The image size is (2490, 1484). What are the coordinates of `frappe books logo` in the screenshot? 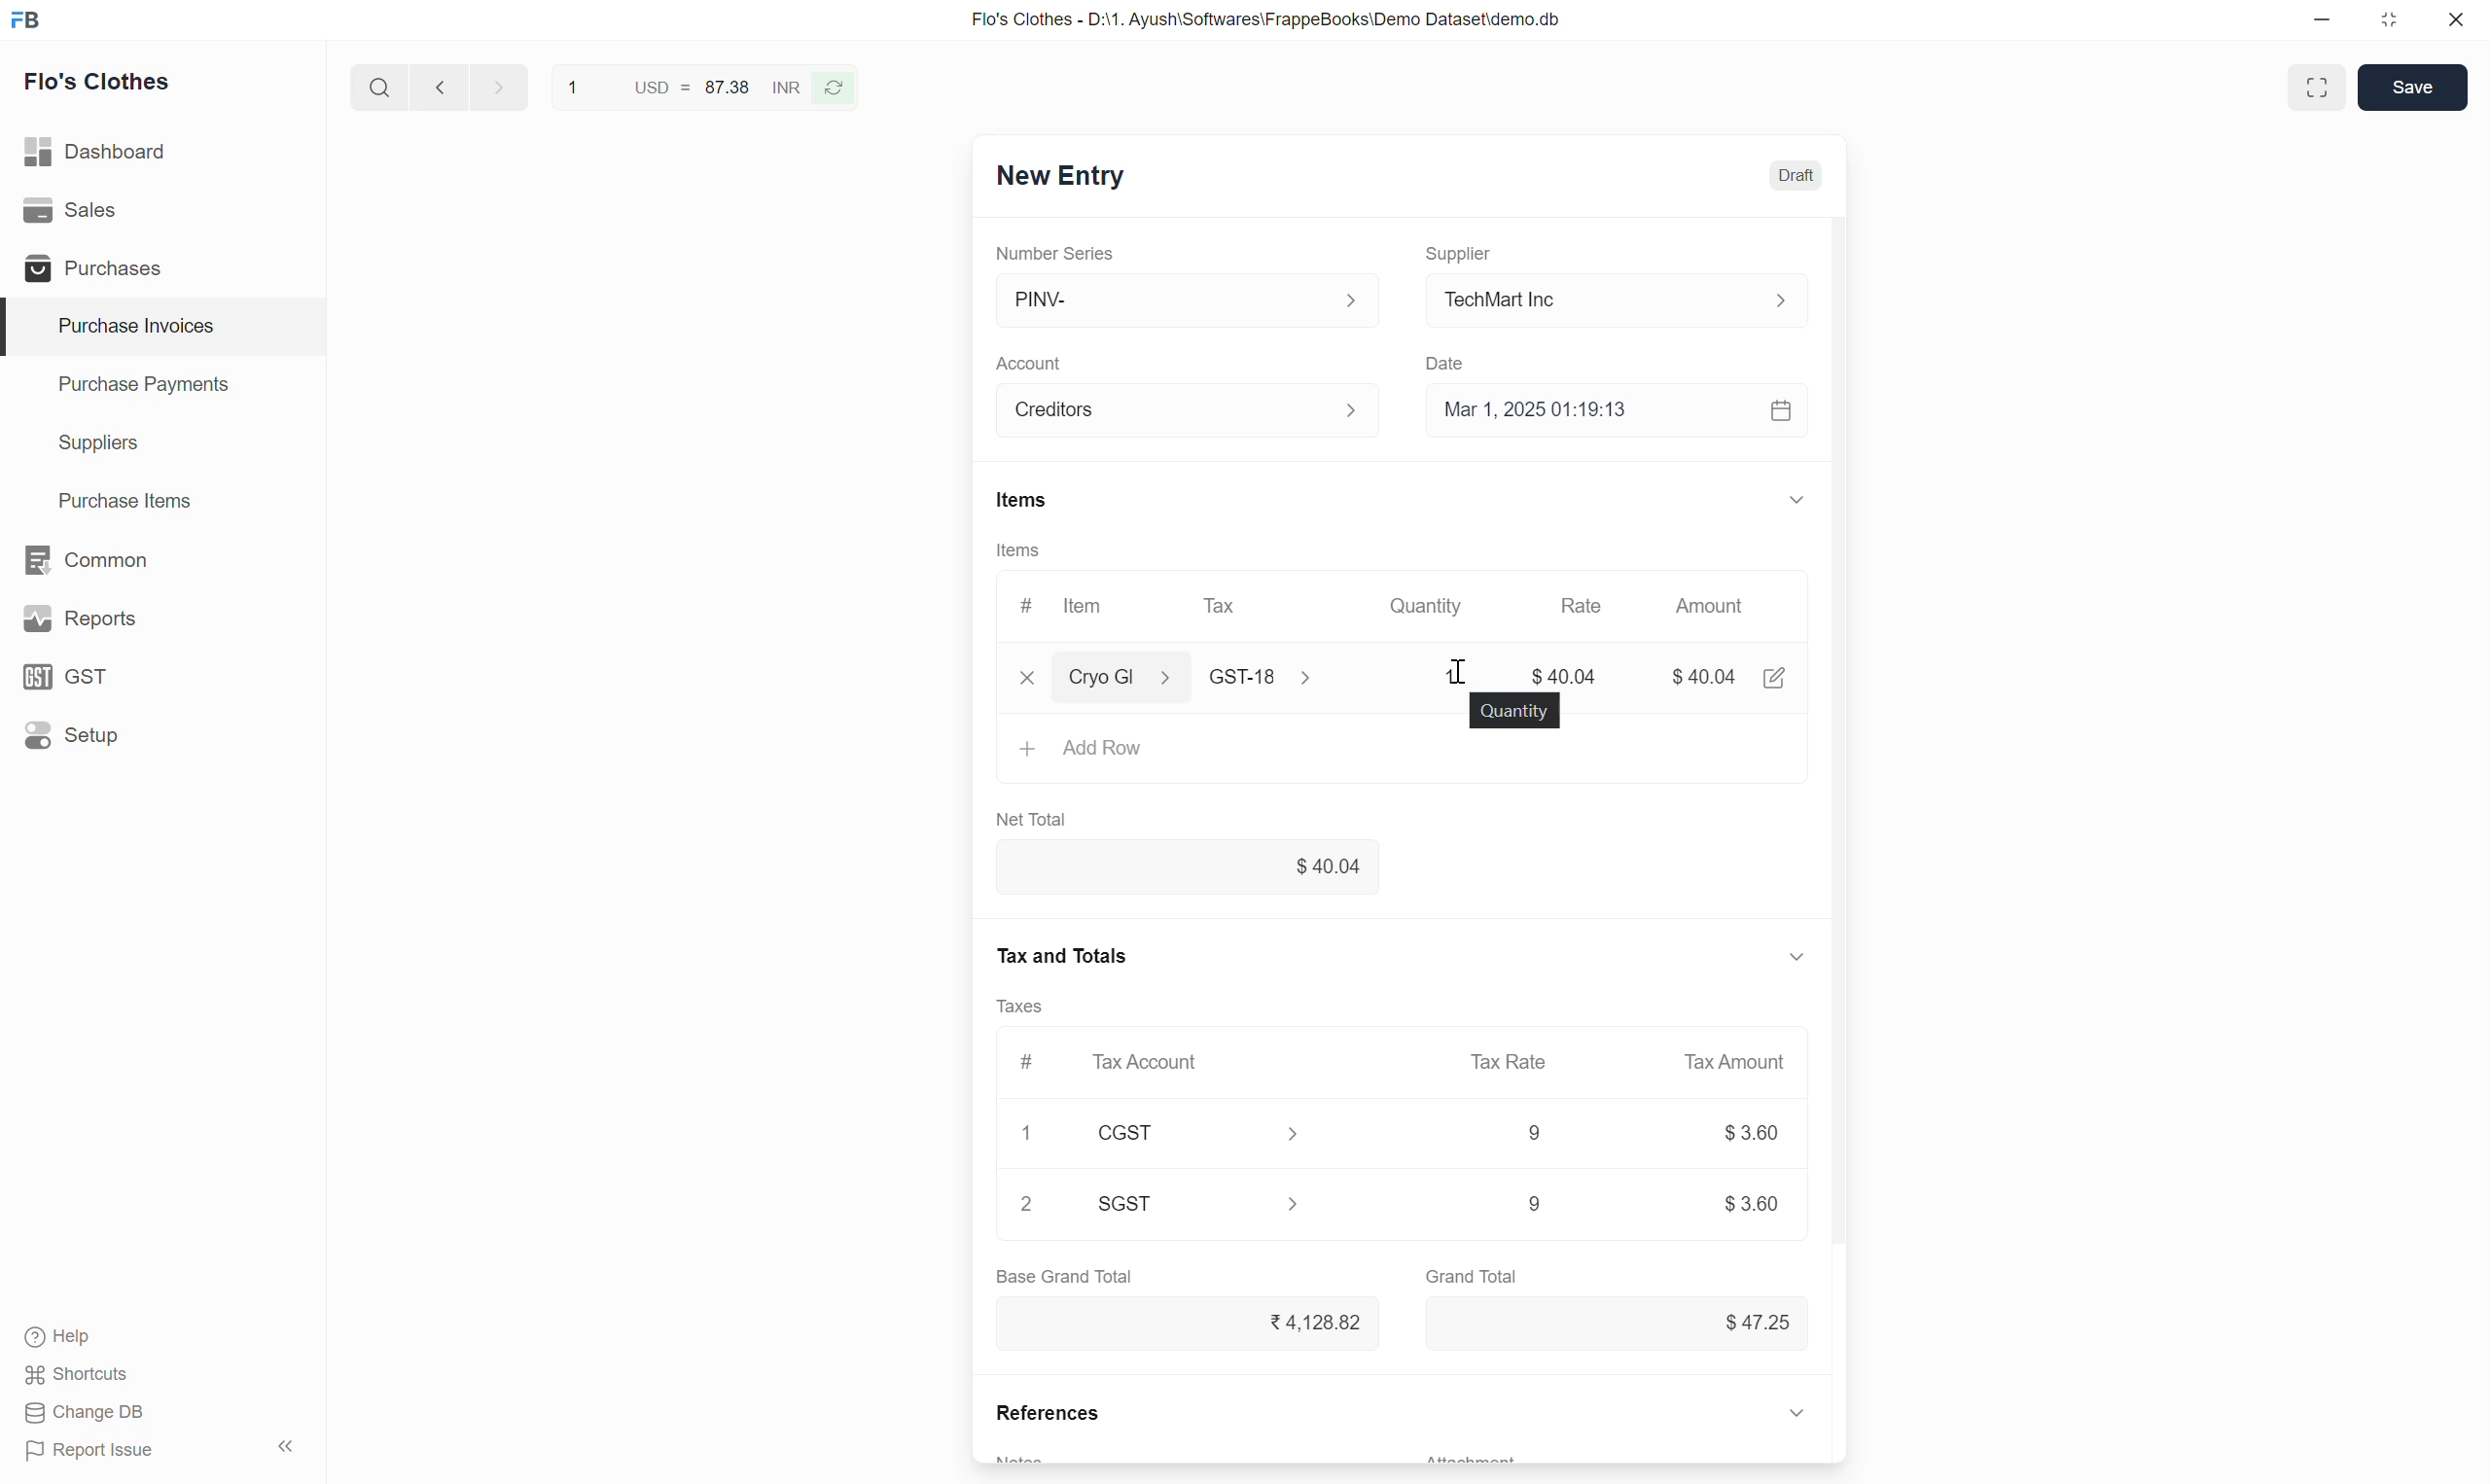 It's located at (30, 19).